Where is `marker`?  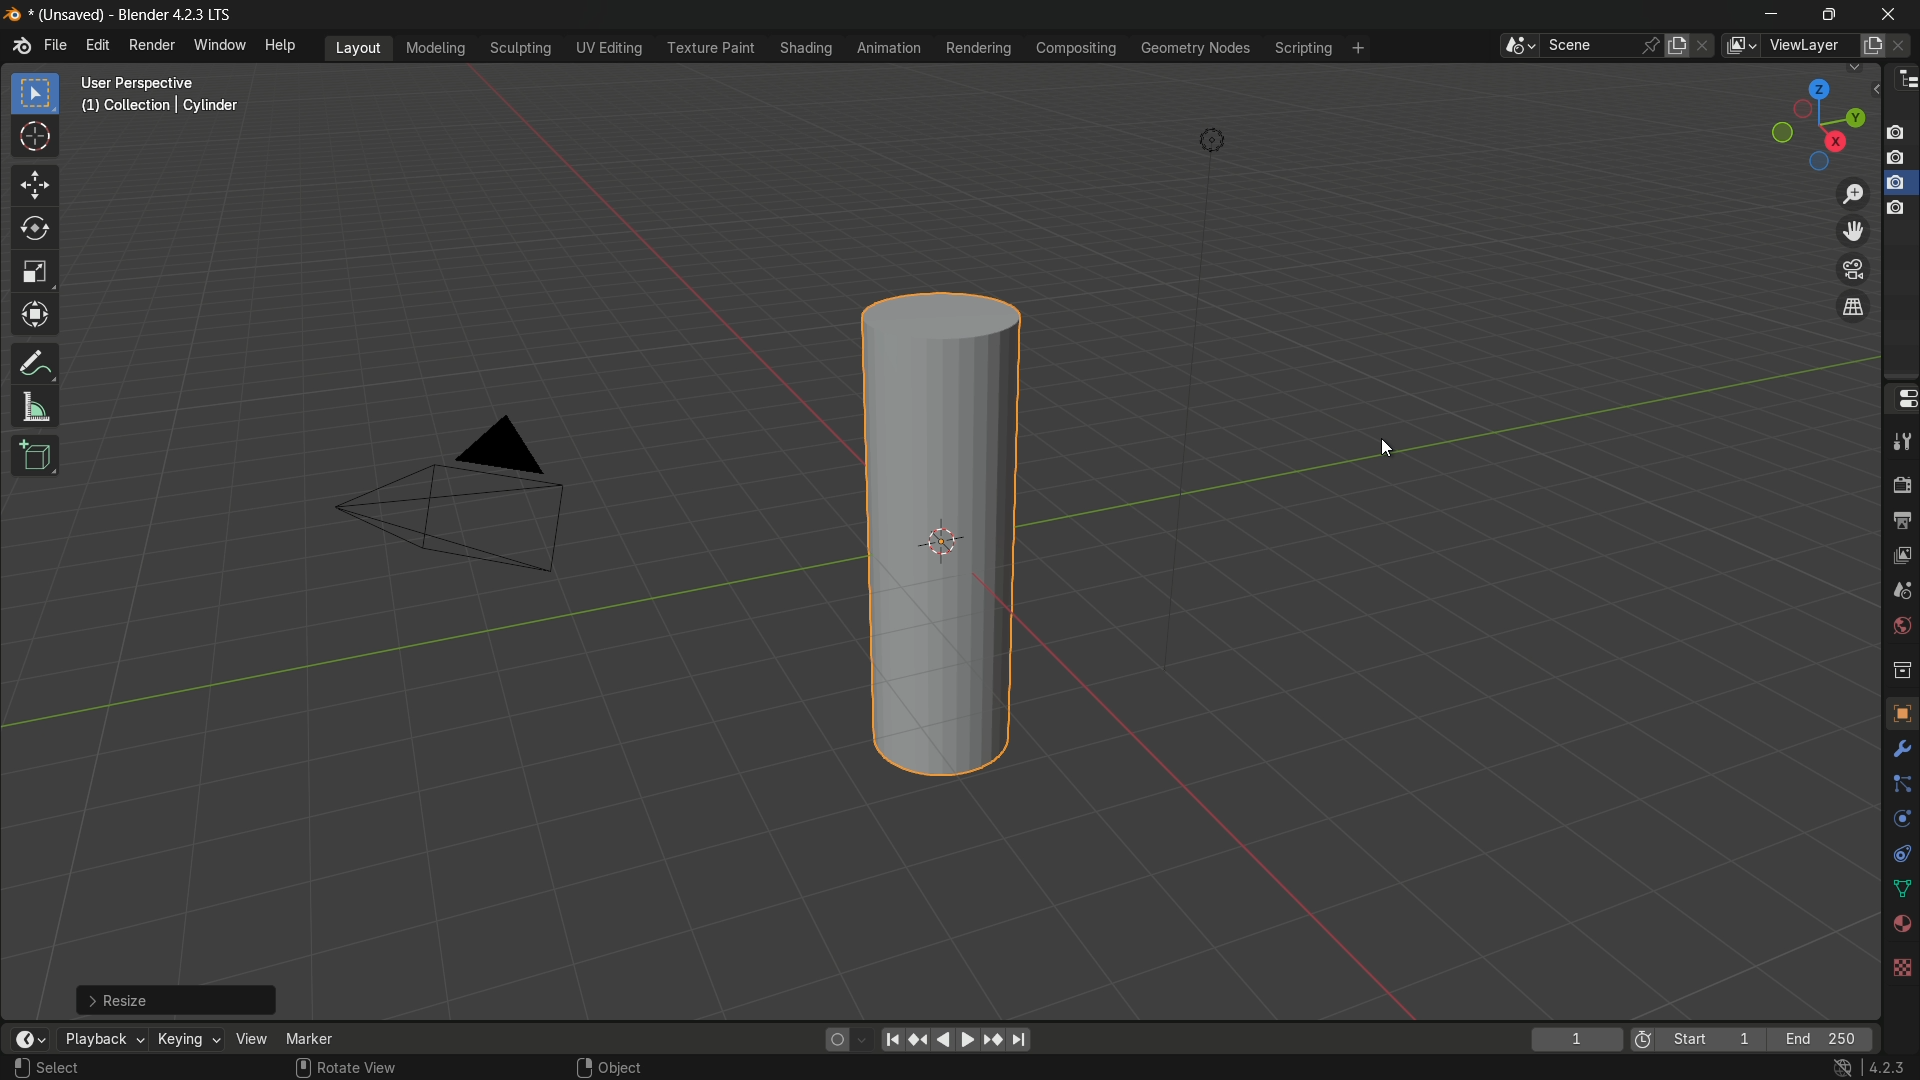
marker is located at coordinates (309, 1039).